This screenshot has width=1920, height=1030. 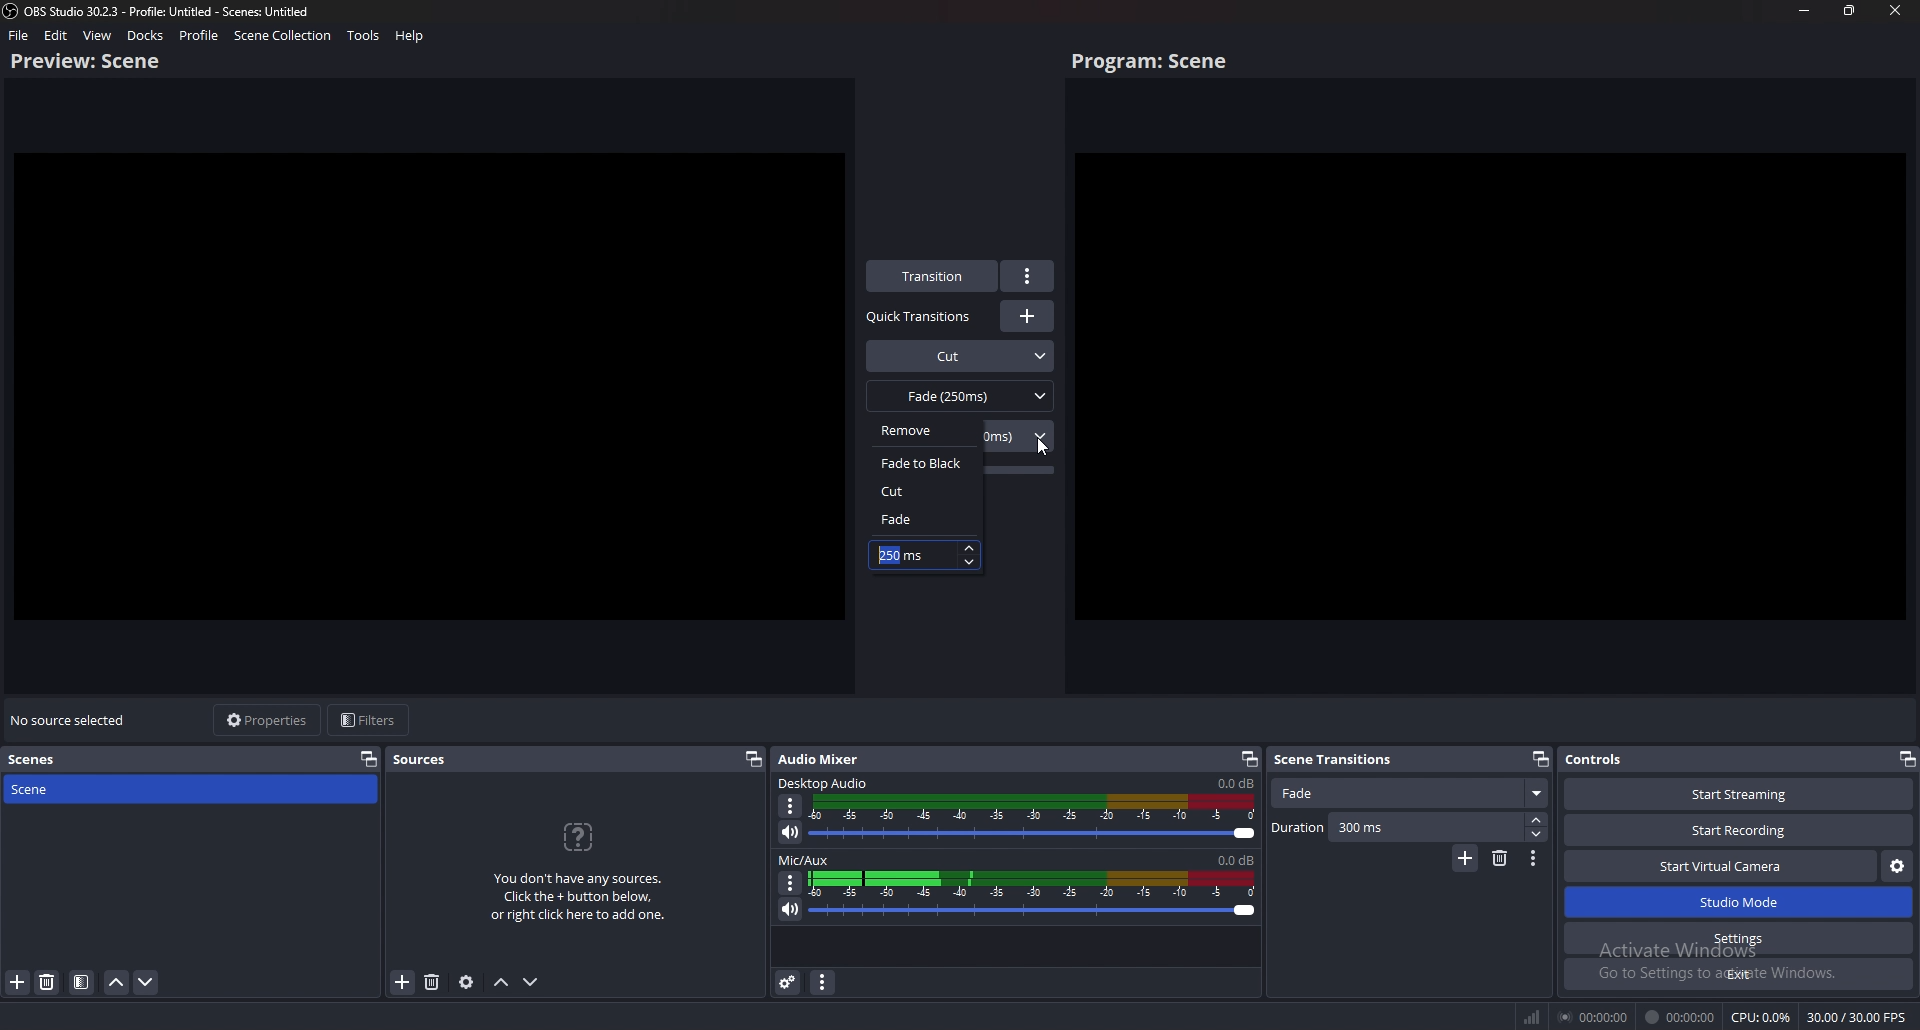 I want to click on options, so click(x=1029, y=276).